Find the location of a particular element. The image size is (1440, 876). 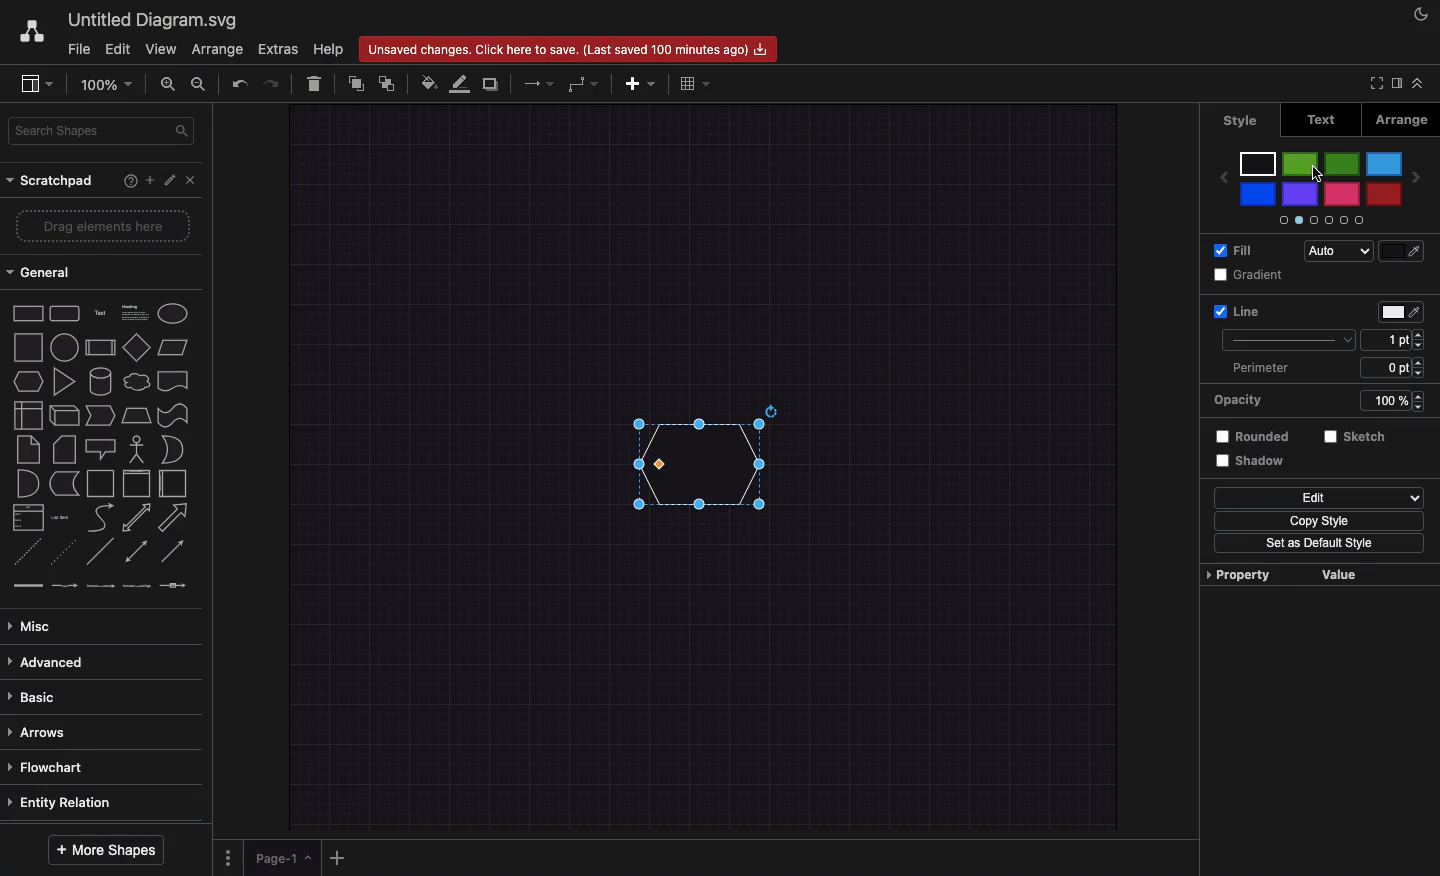

Page is located at coordinates (283, 859).